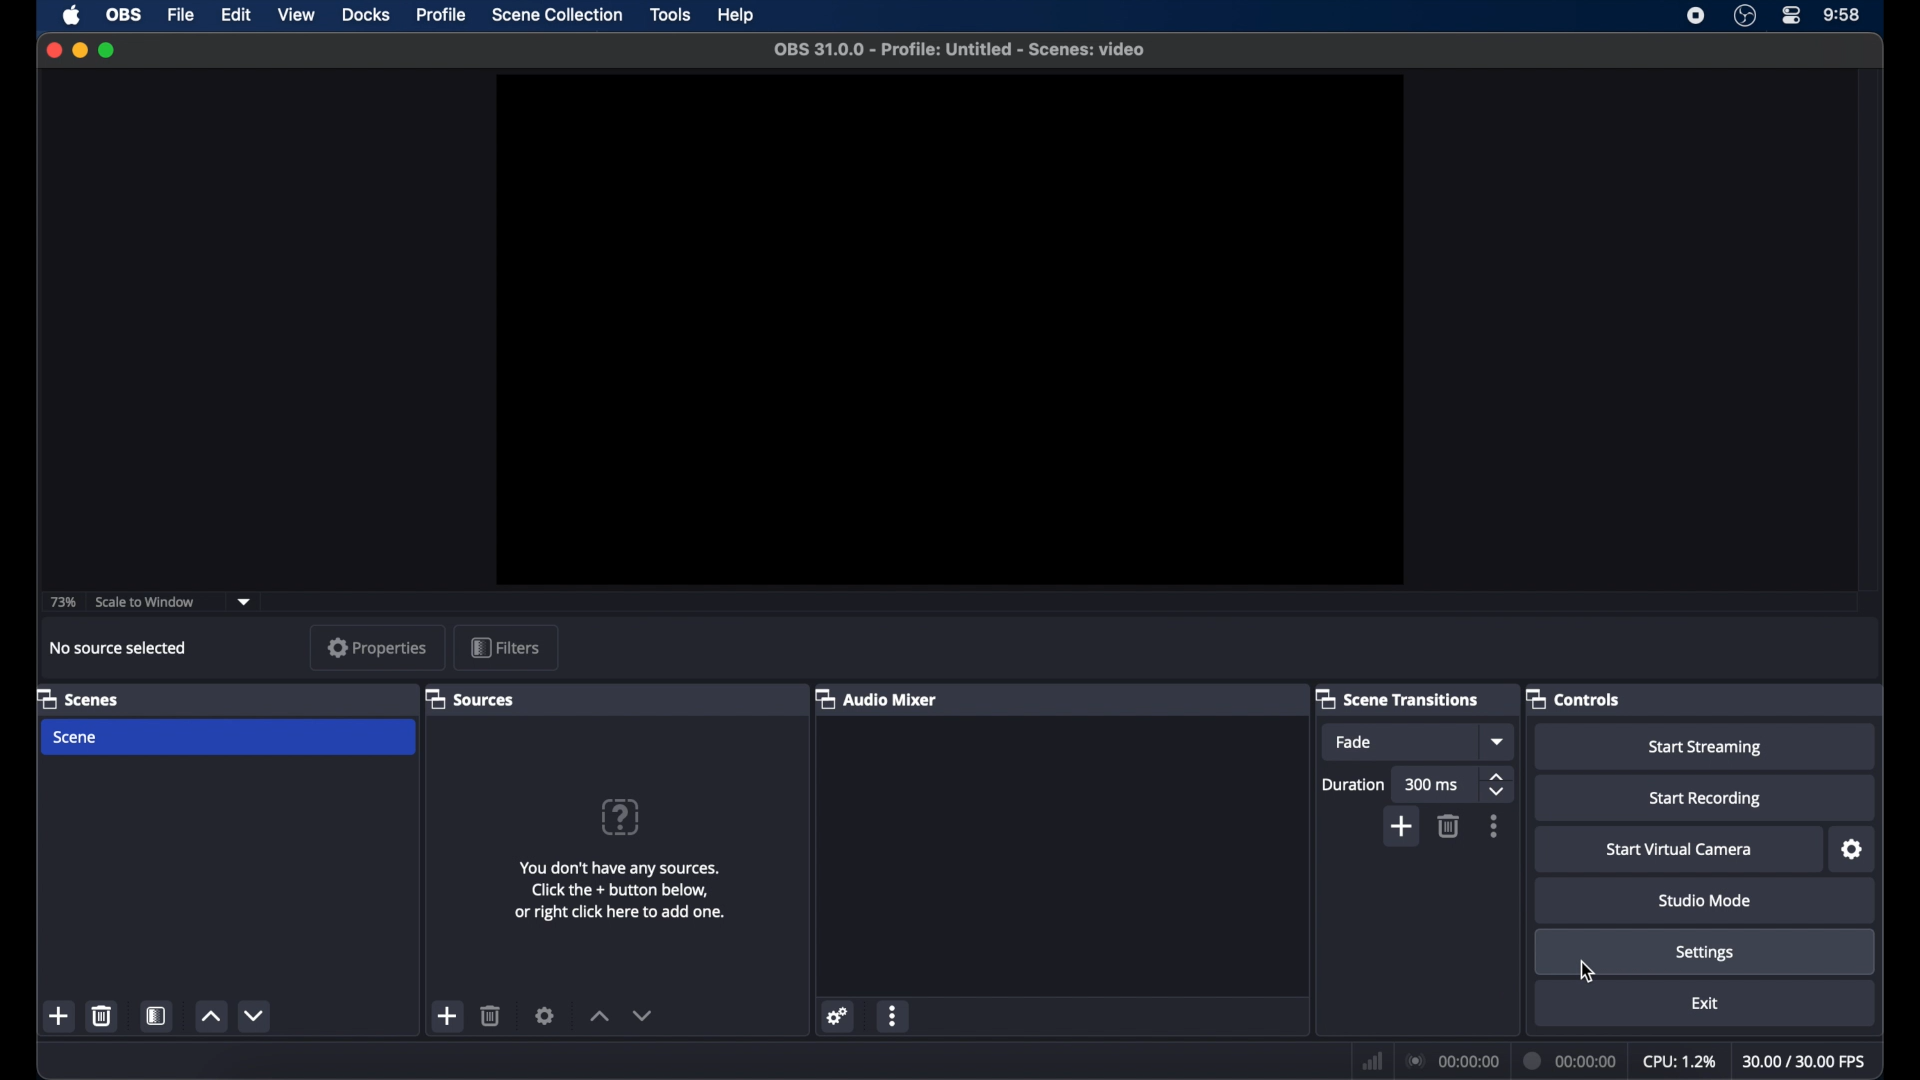  What do you see at coordinates (378, 647) in the screenshot?
I see `properties` at bounding box center [378, 647].